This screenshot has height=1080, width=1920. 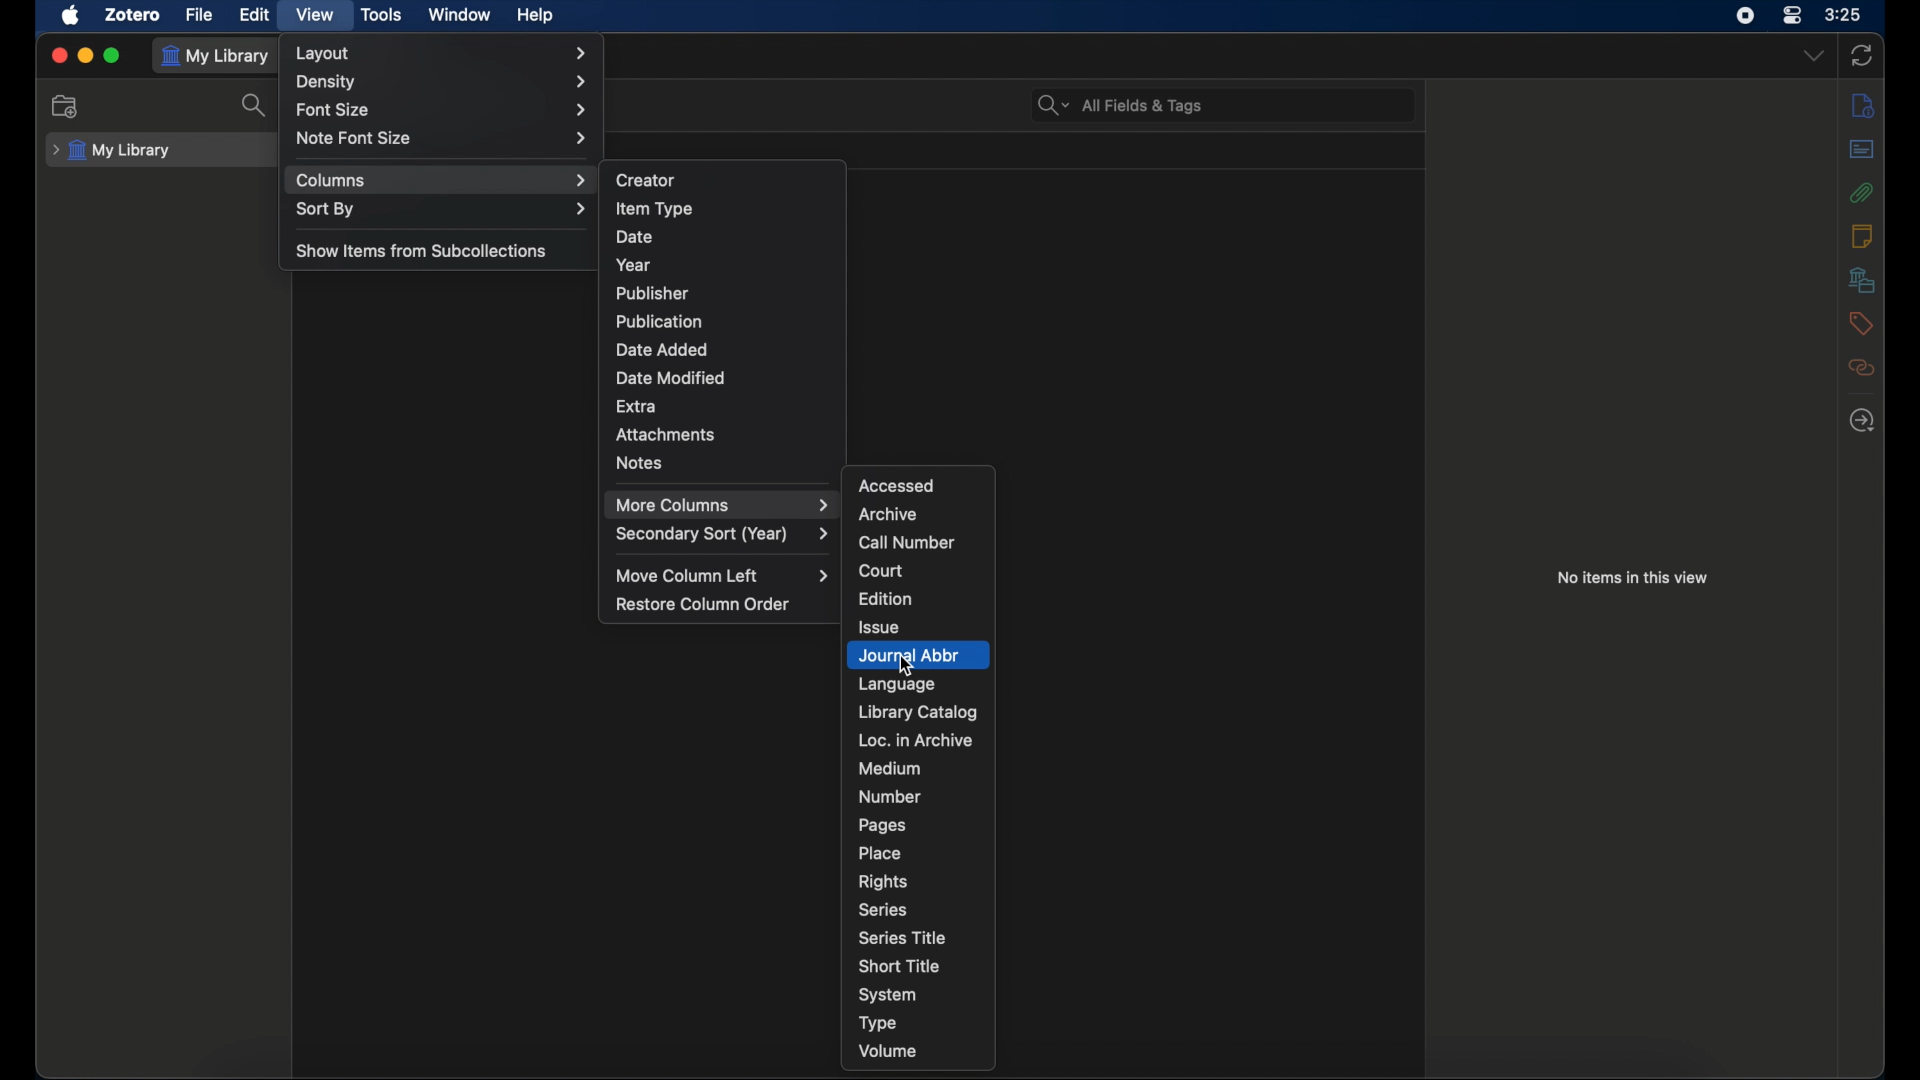 I want to click on journal abbr, so click(x=918, y=655).